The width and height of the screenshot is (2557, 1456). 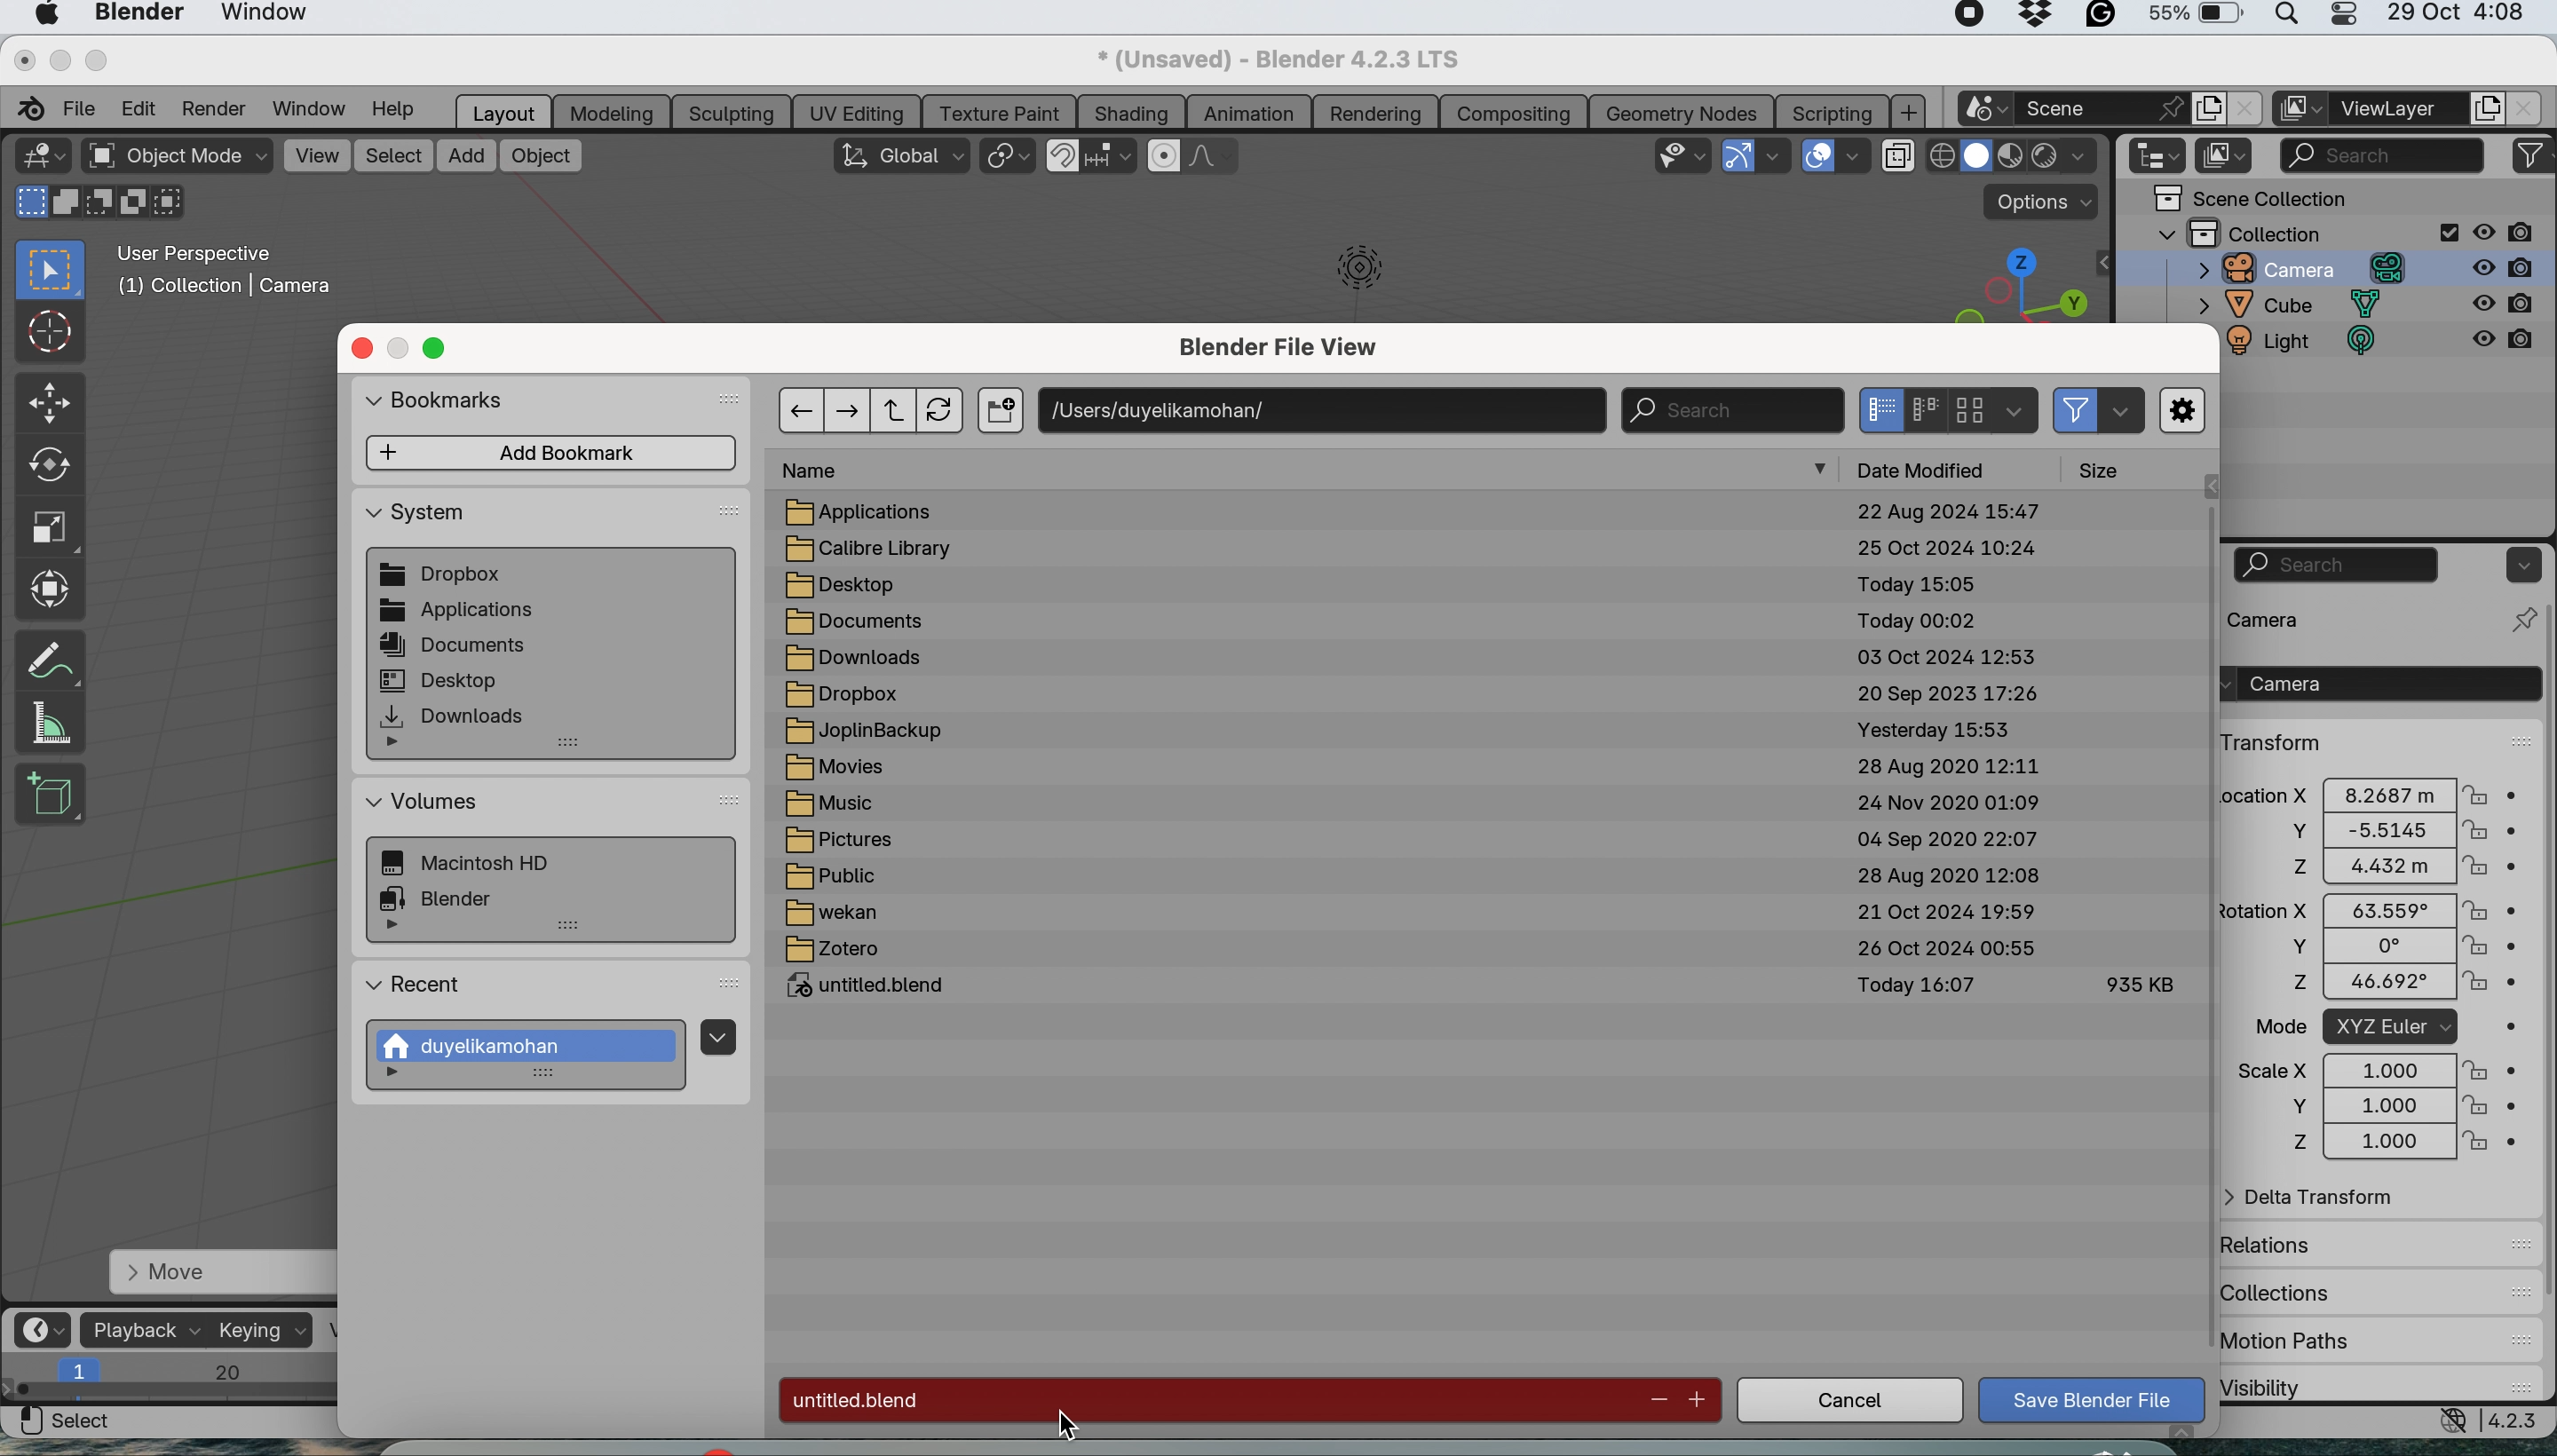 What do you see at coordinates (2365, 908) in the screenshot?
I see `rotation x 63.559` at bounding box center [2365, 908].